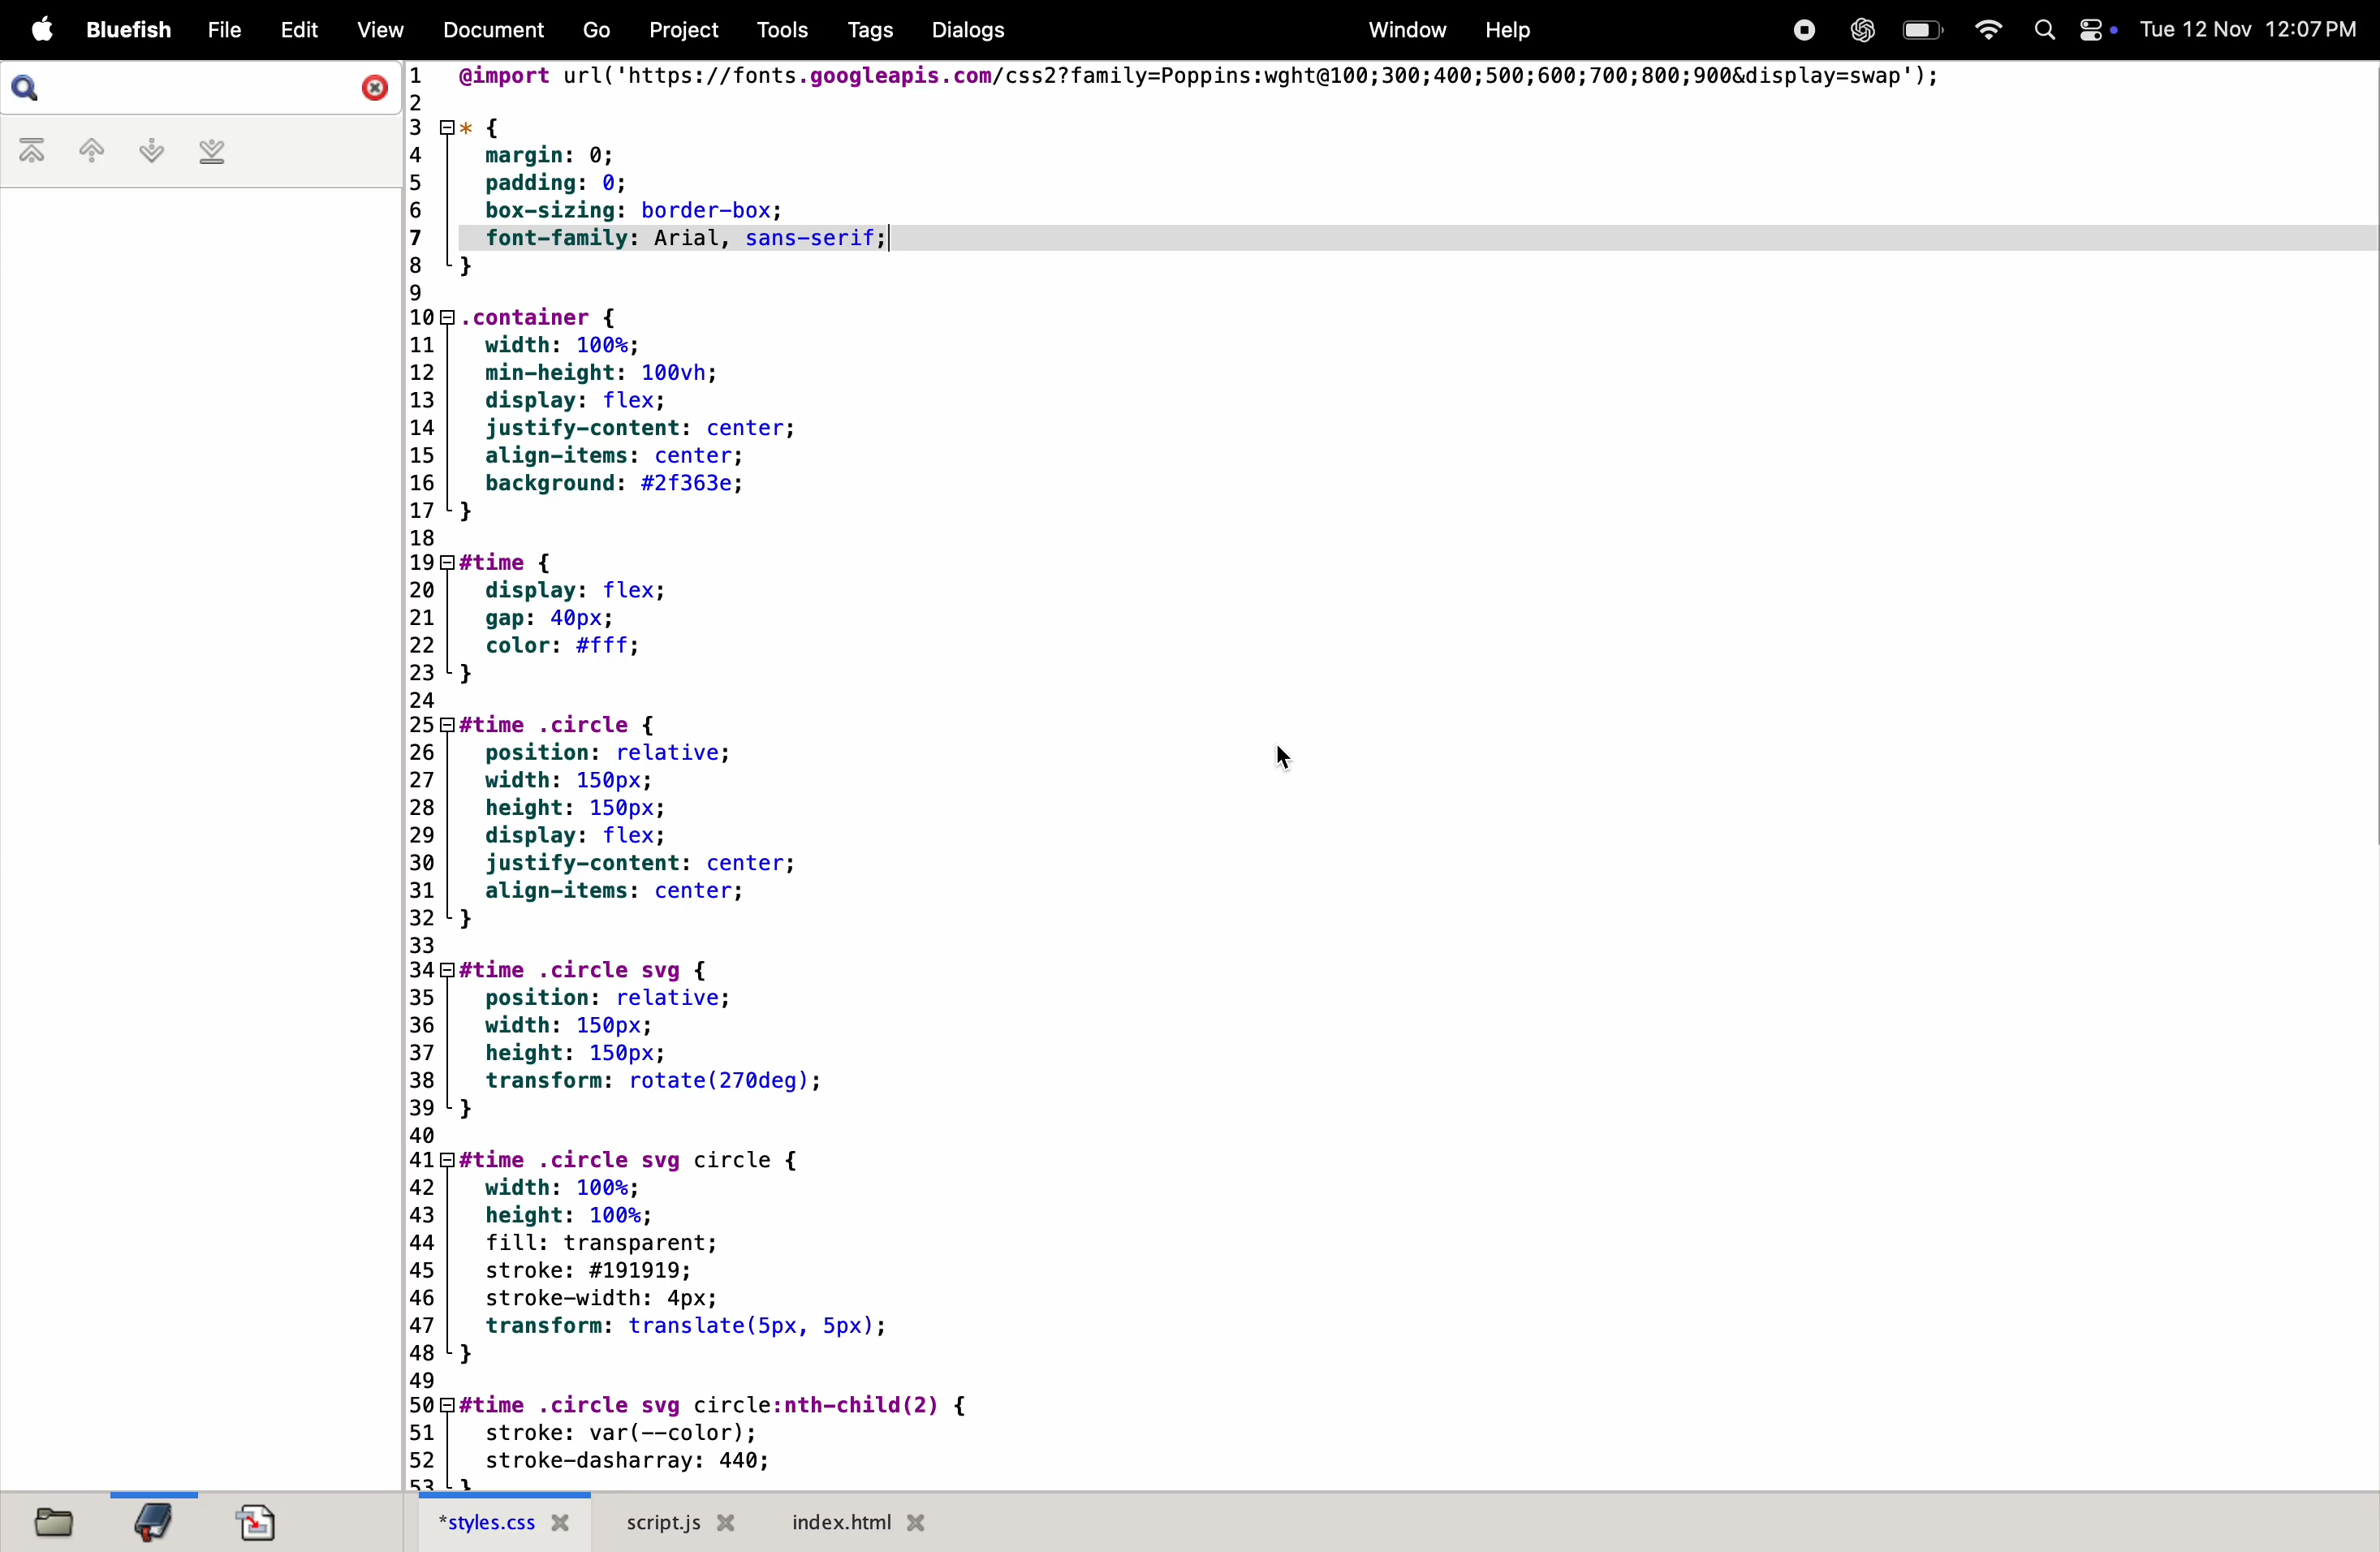 The image size is (2380, 1552). What do you see at coordinates (853, 1521) in the screenshot?
I see `index.html` at bounding box center [853, 1521].